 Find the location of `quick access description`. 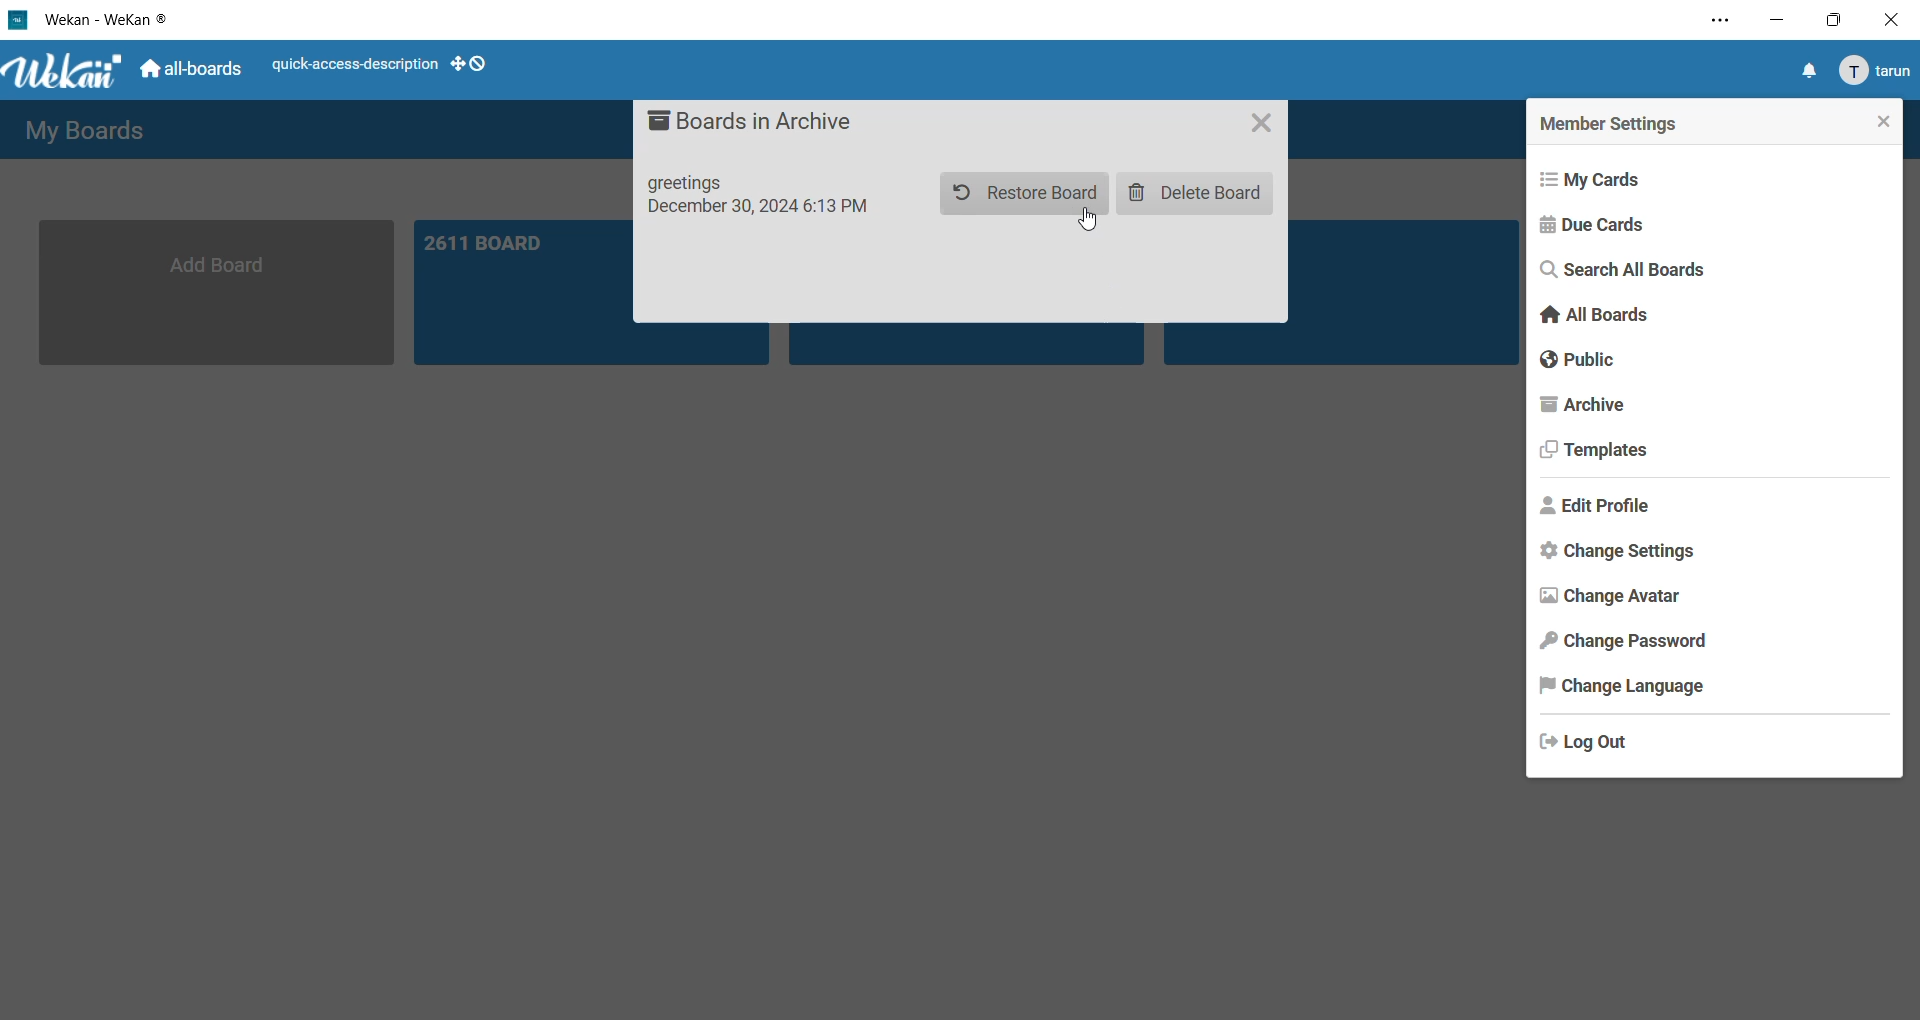

quick access description is located at coordinates (353, 67).